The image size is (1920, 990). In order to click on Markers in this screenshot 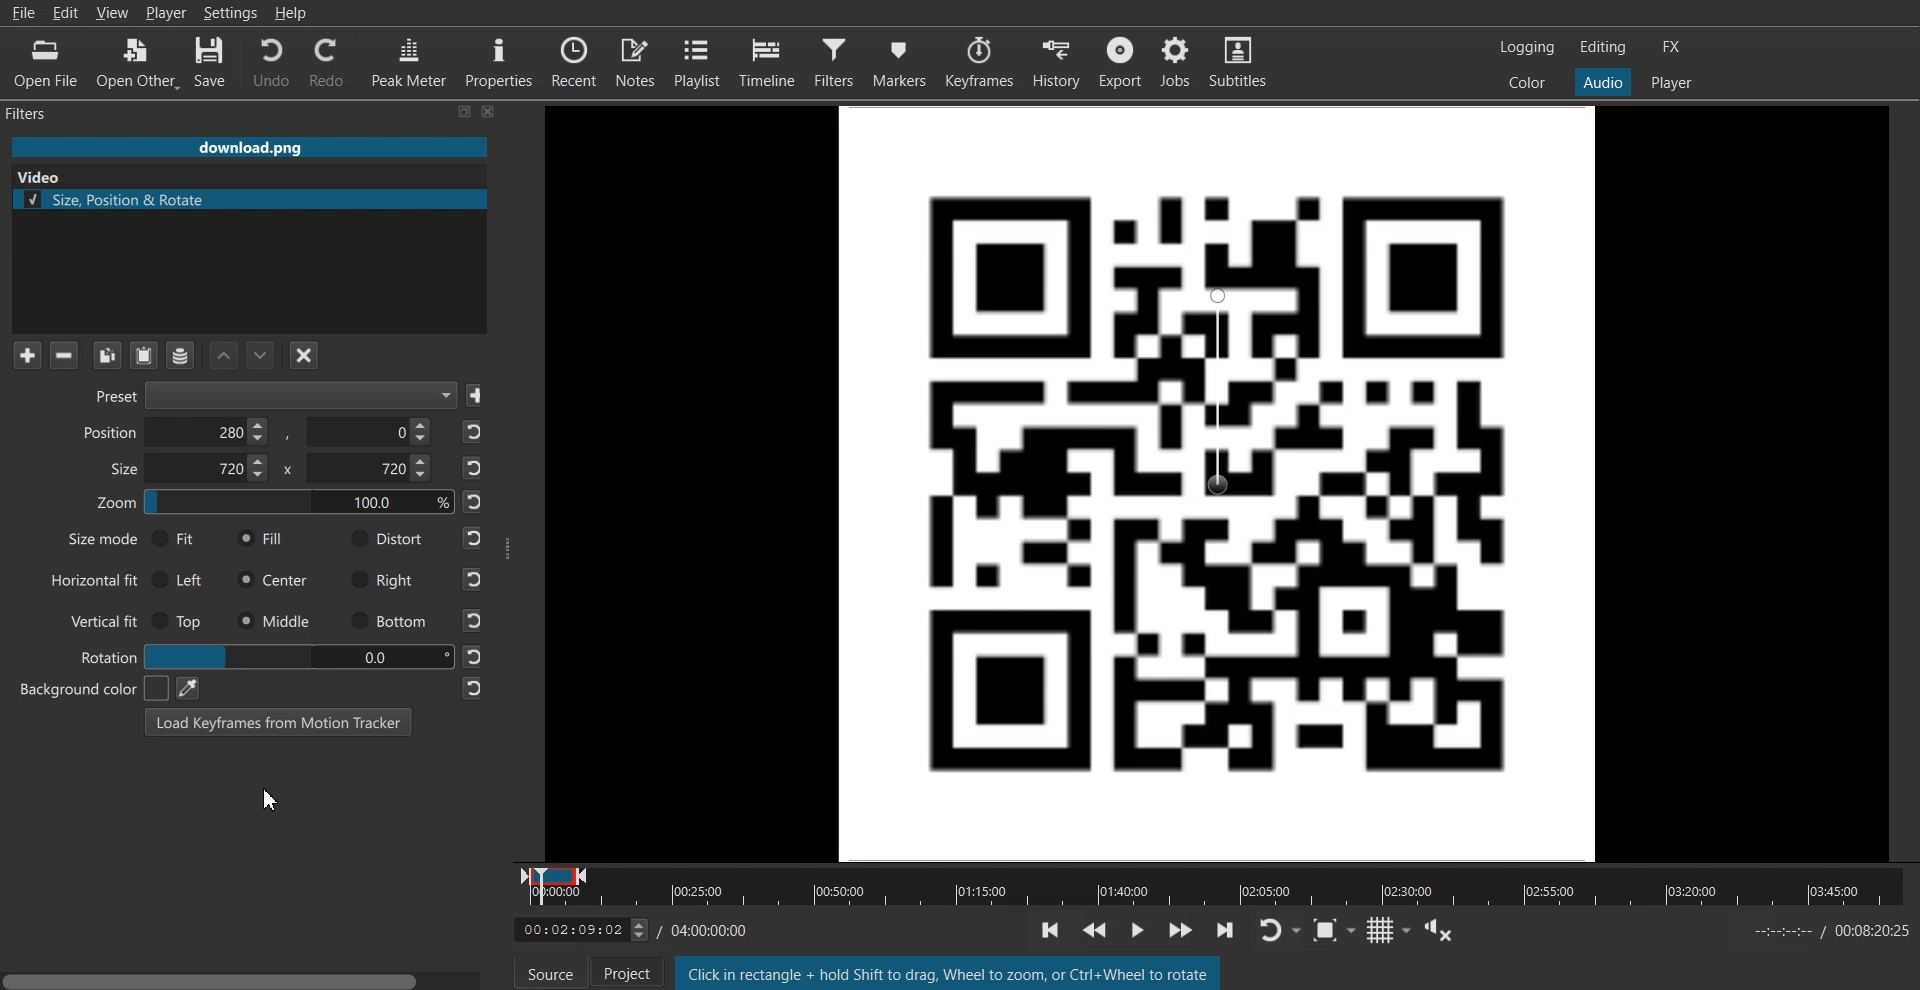, I will do `click(901, 61)`.